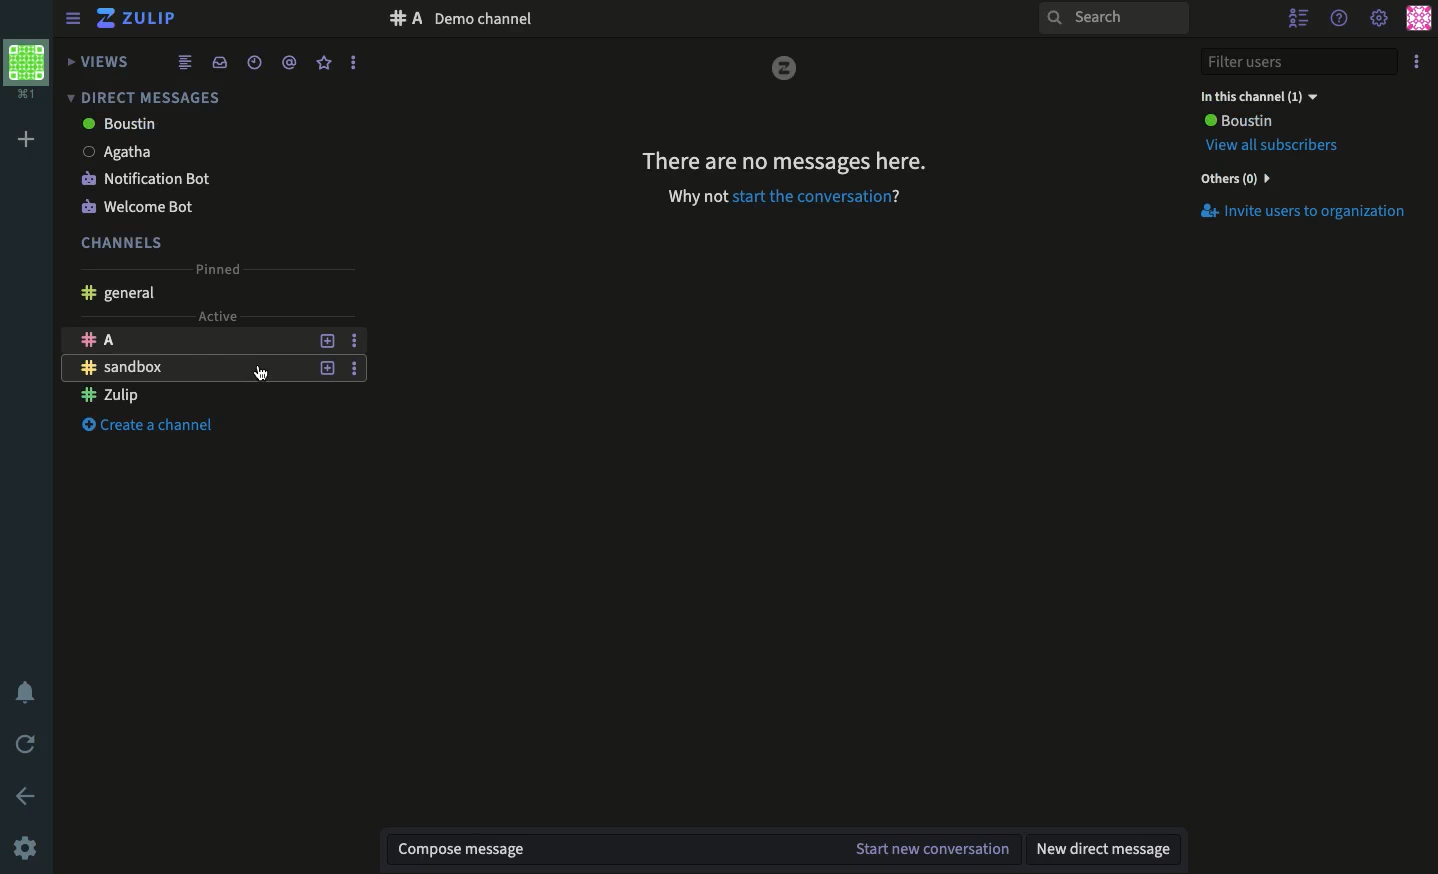 The width and height of the screenshot is (1438, 874). I want to click on Active, so click(216, 314).